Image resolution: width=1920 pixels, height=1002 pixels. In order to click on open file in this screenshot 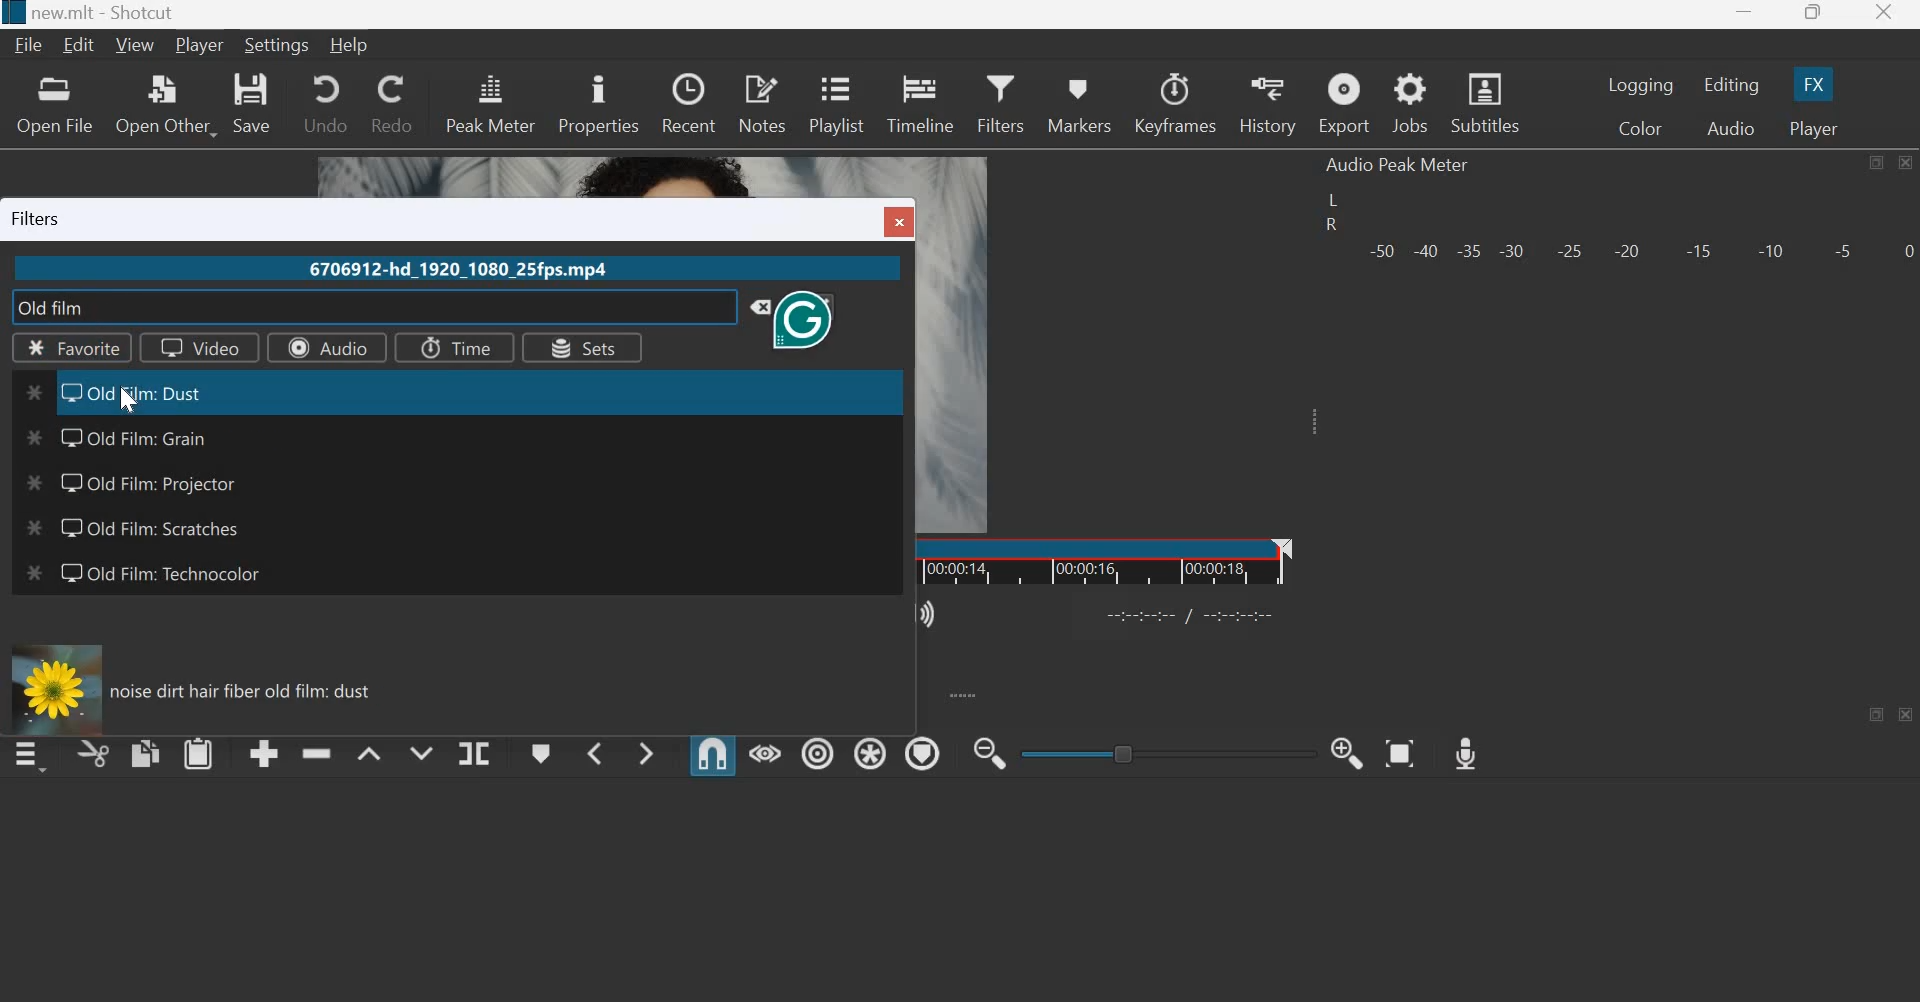, I will do `click(53, 104)`.